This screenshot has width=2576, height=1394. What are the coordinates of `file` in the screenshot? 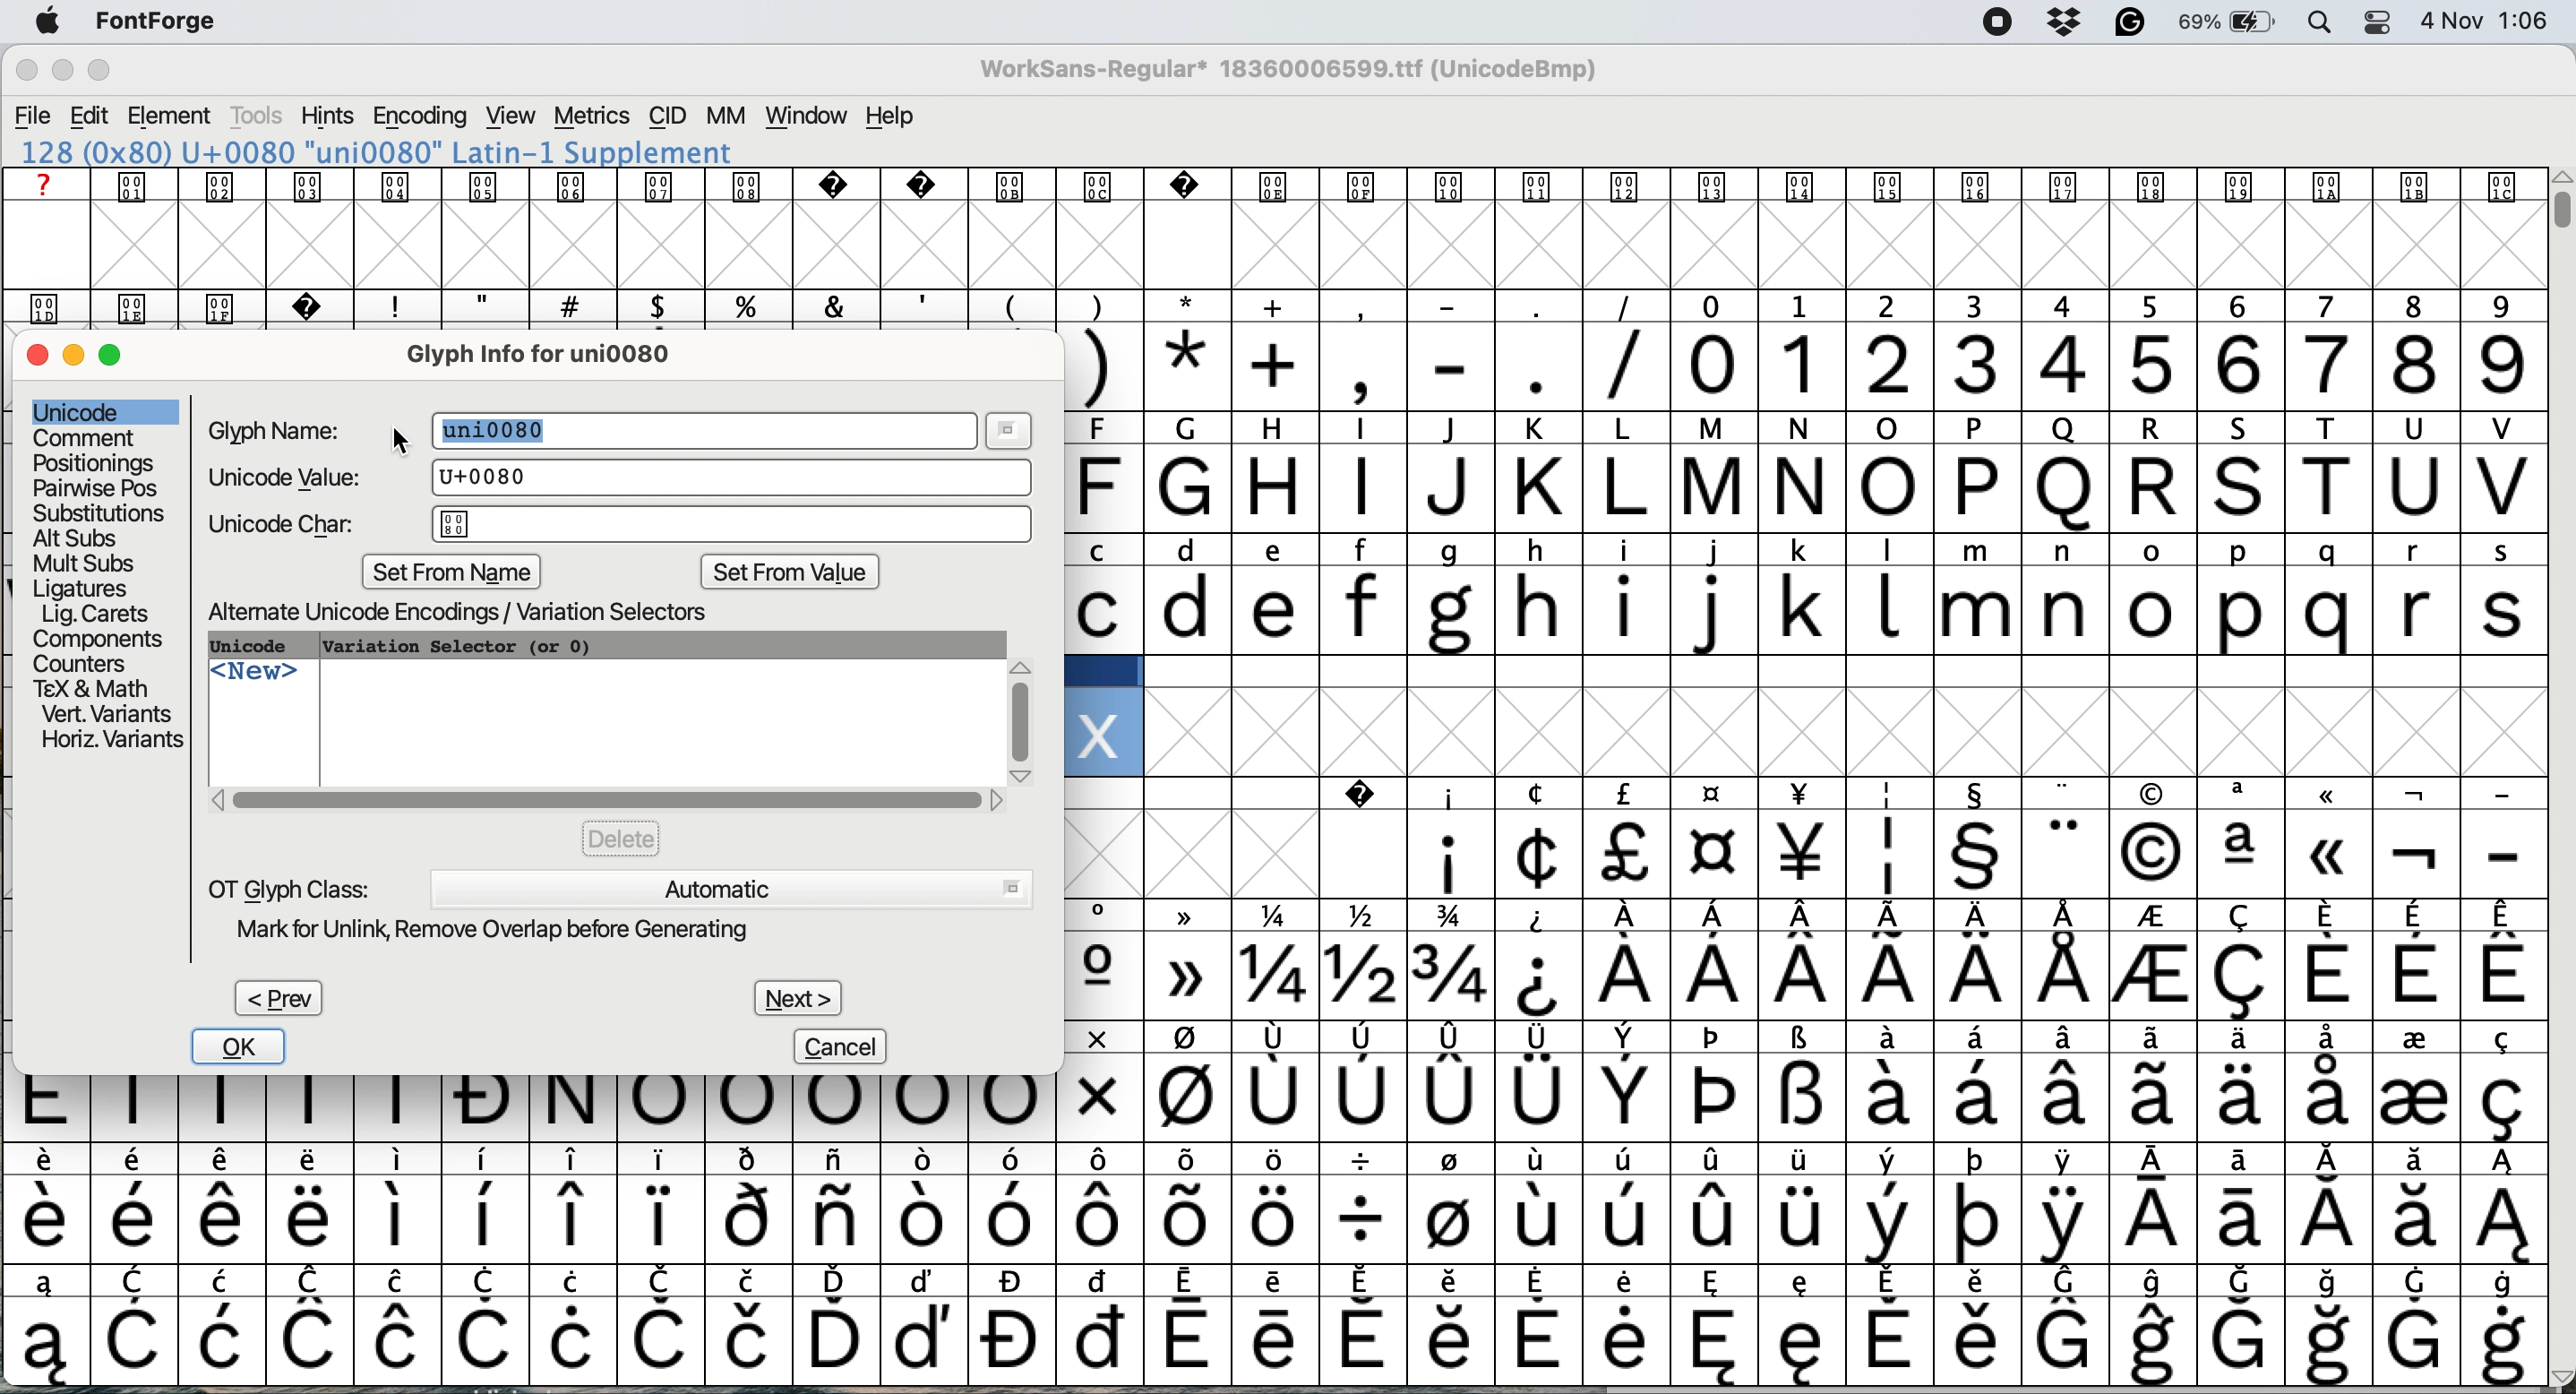 It's located at (32, 114).